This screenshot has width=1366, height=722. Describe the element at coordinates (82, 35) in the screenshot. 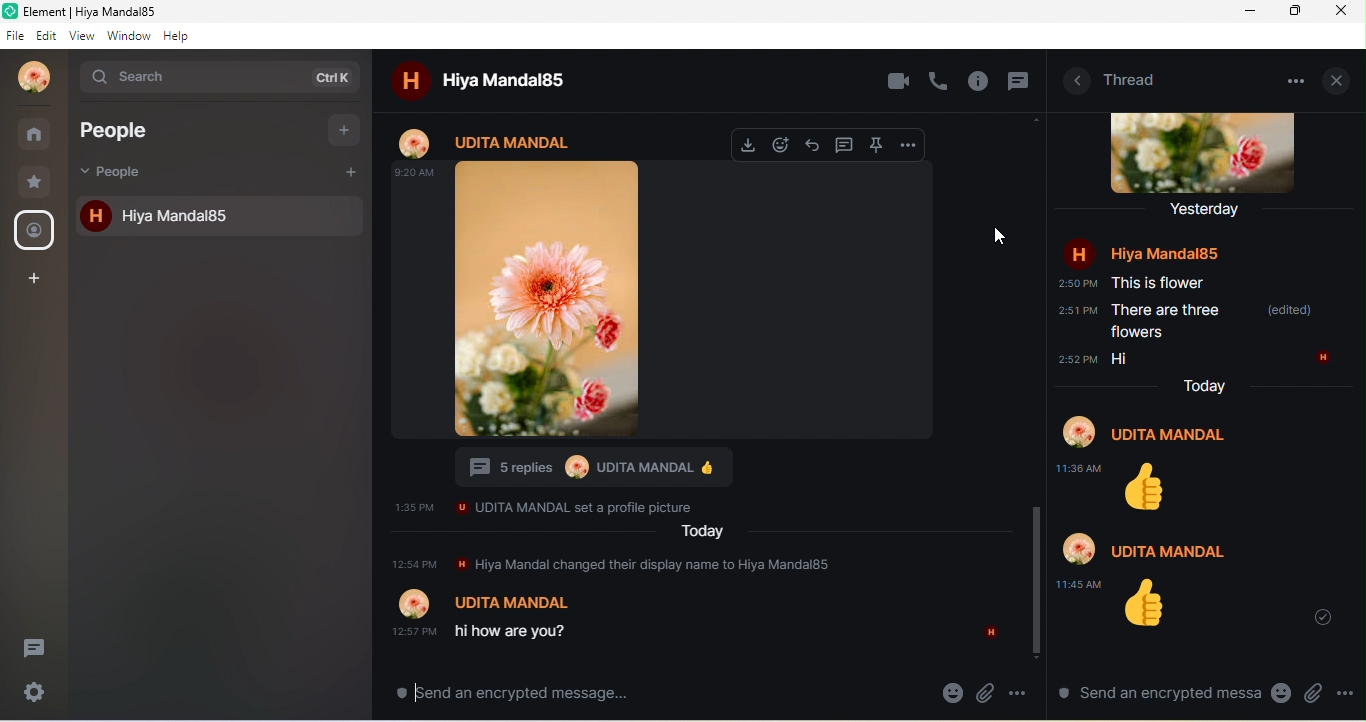

I see `view` at that location.